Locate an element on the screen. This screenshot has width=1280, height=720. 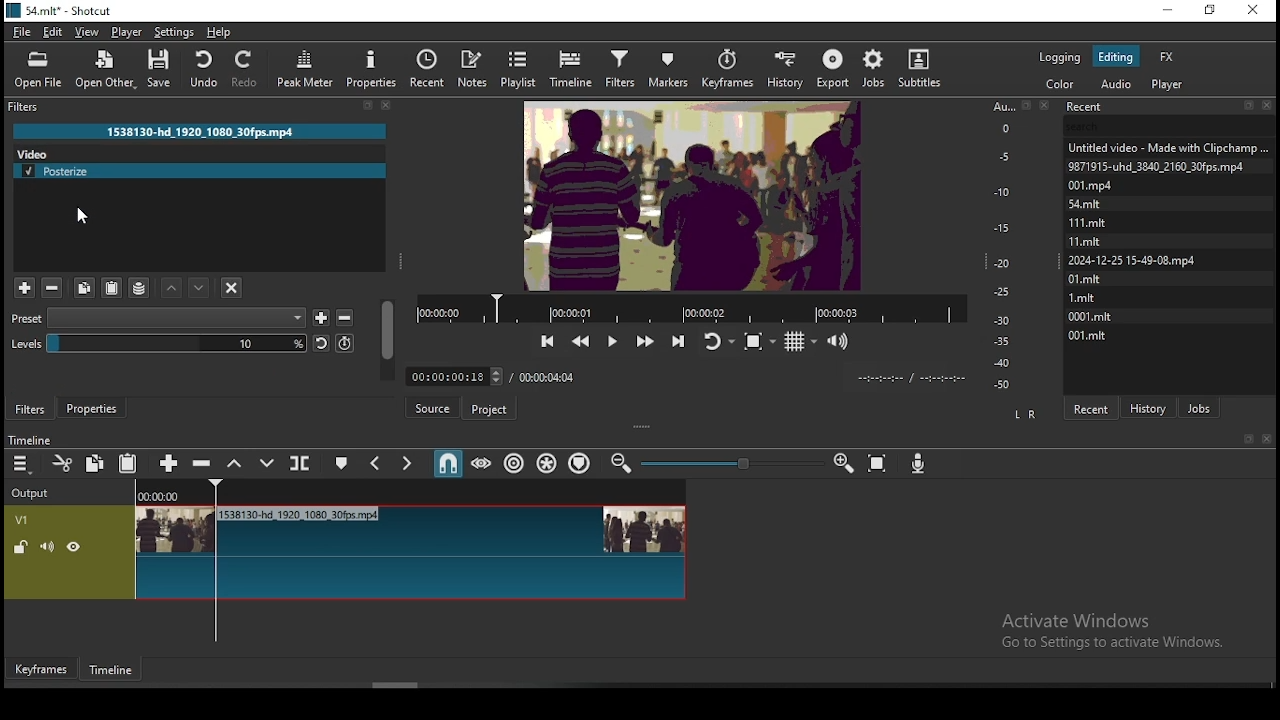
video progress bar is located at coordinates (685, 307).